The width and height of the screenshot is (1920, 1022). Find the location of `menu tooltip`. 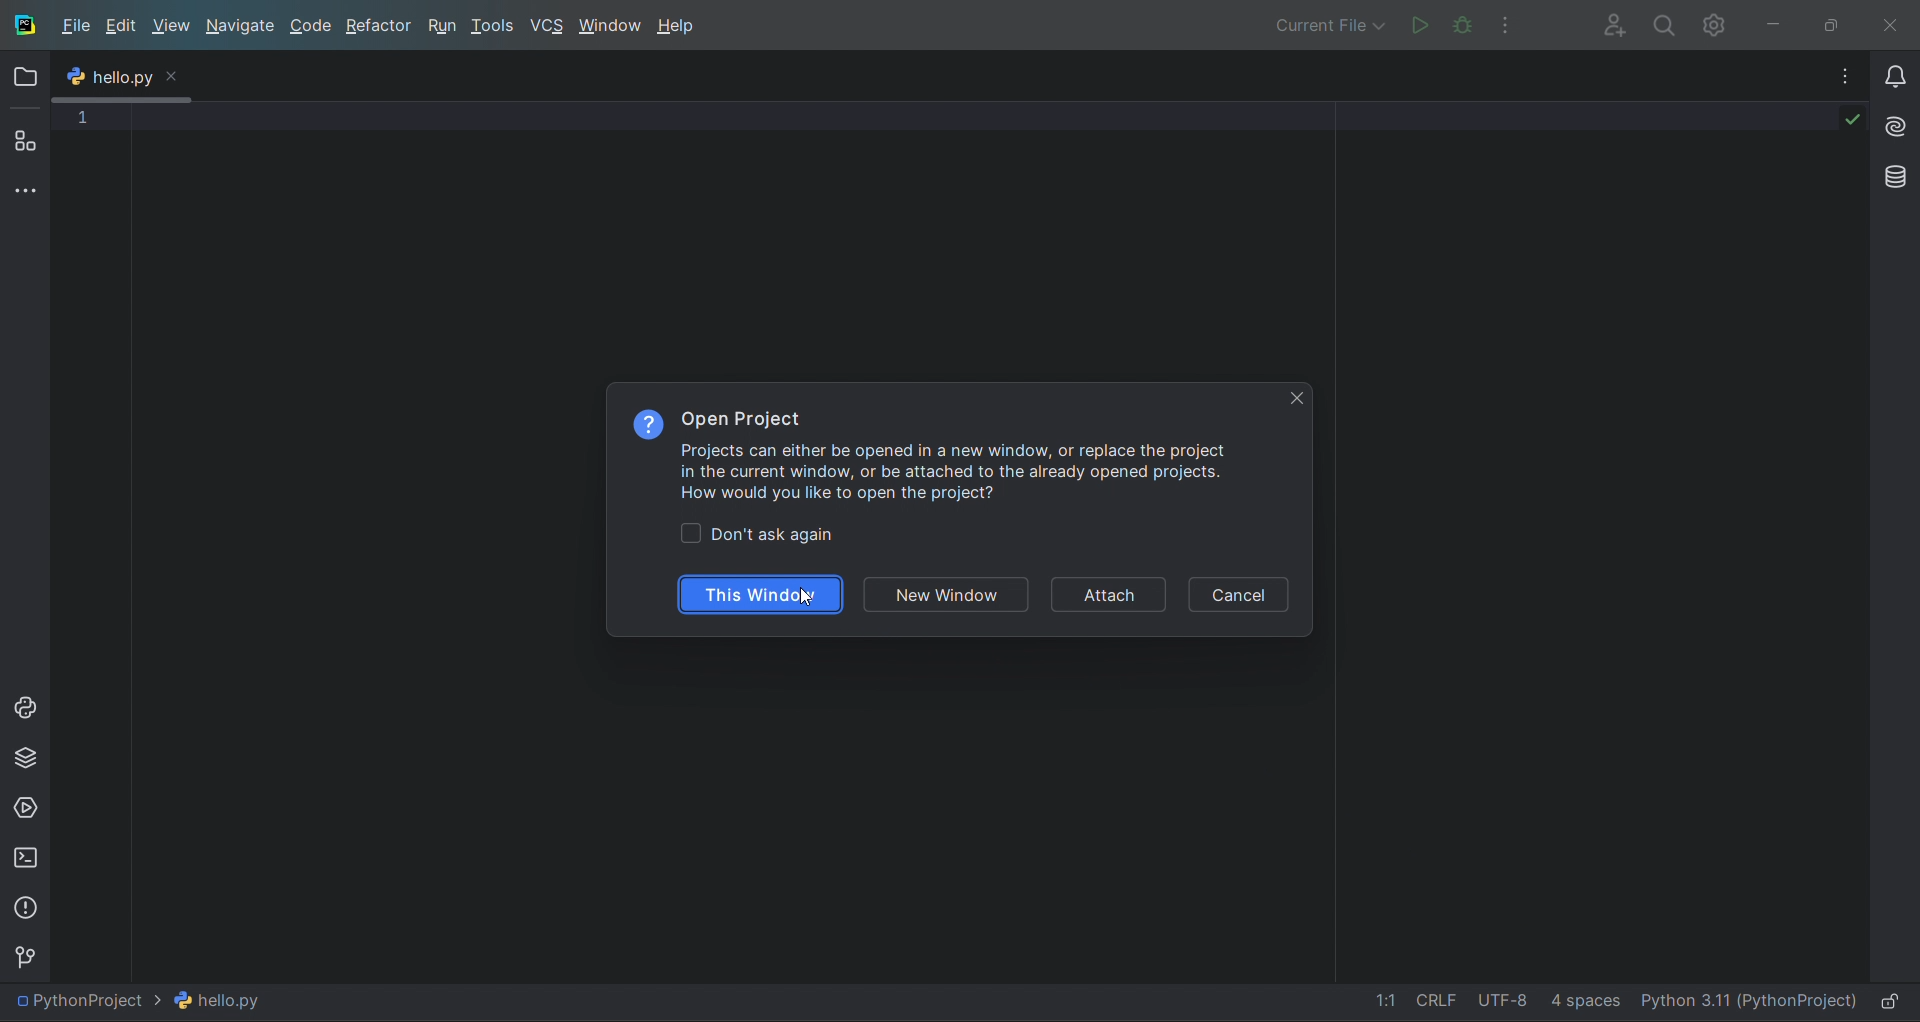

menu tooltip is located at coordinates (145, 80).